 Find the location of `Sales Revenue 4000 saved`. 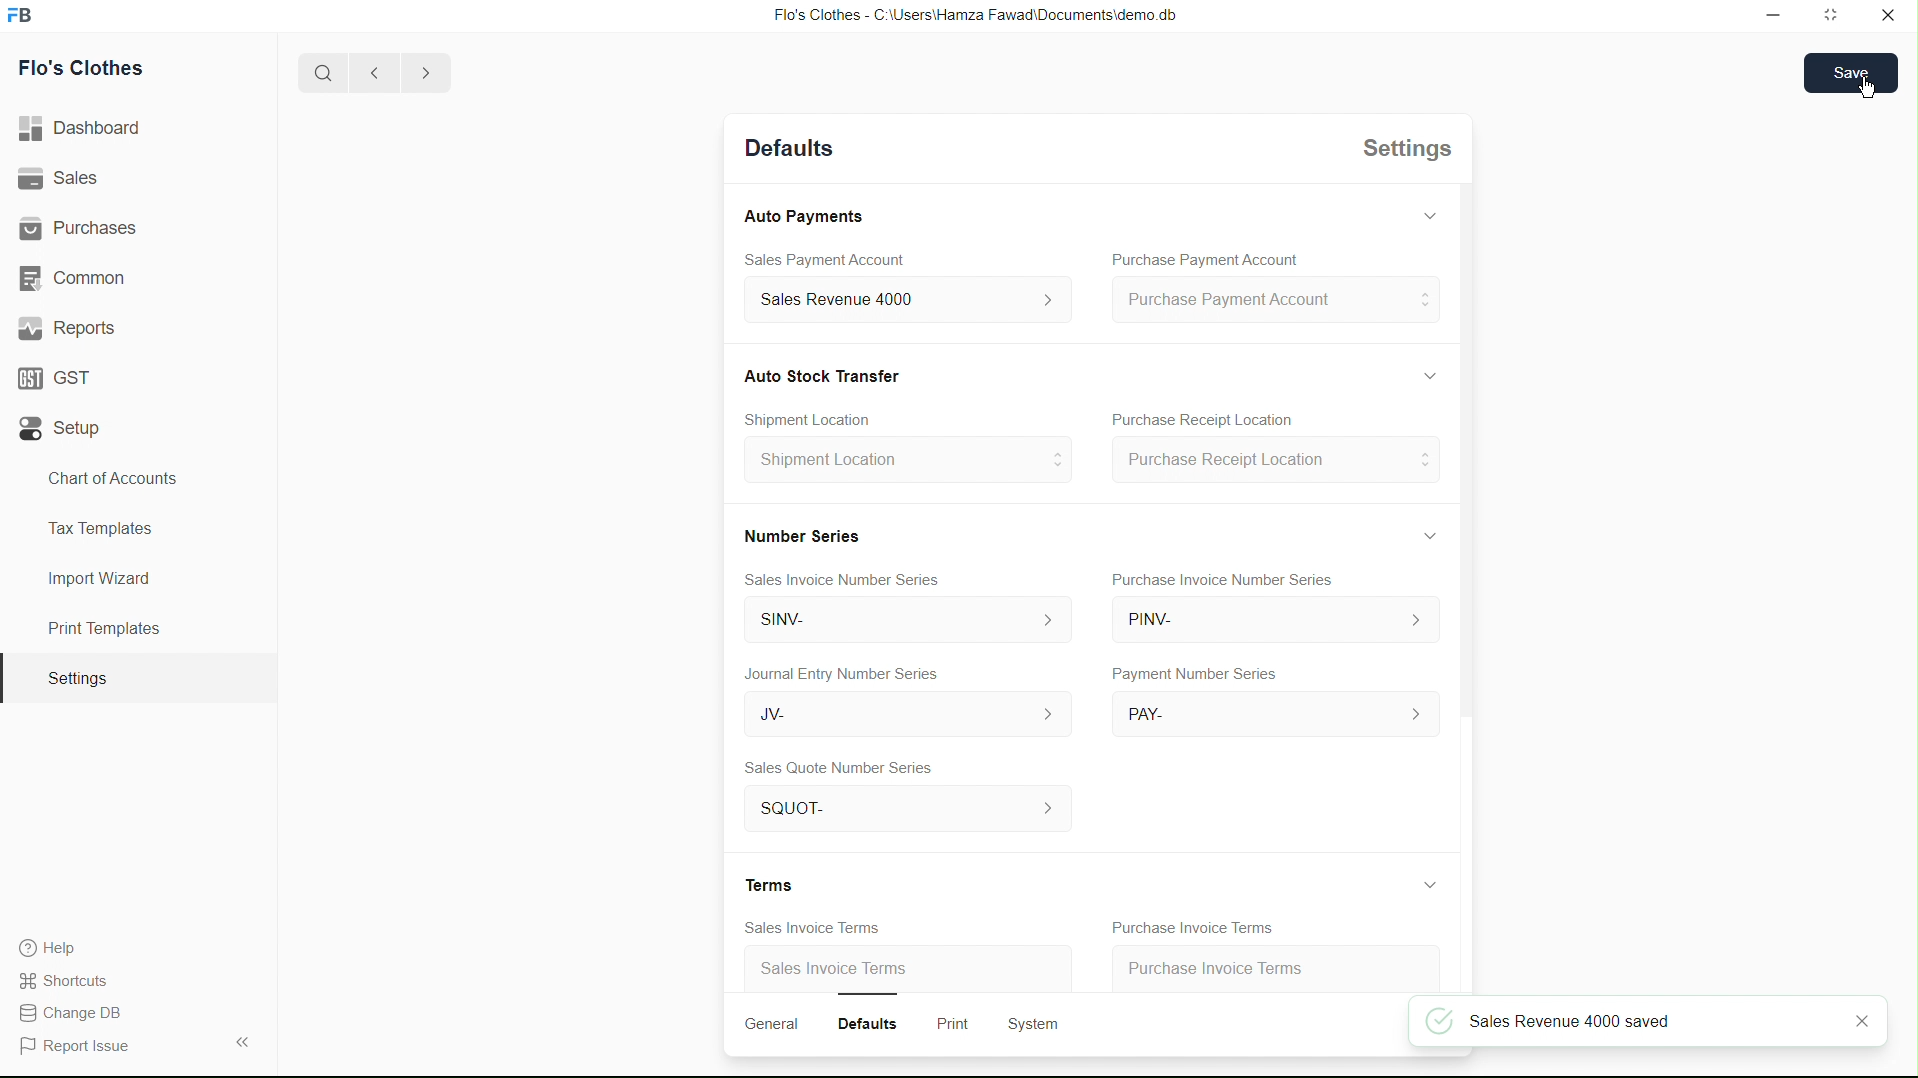

Sales Revenue 4000 saved is located at coordinates (1641, 1020).